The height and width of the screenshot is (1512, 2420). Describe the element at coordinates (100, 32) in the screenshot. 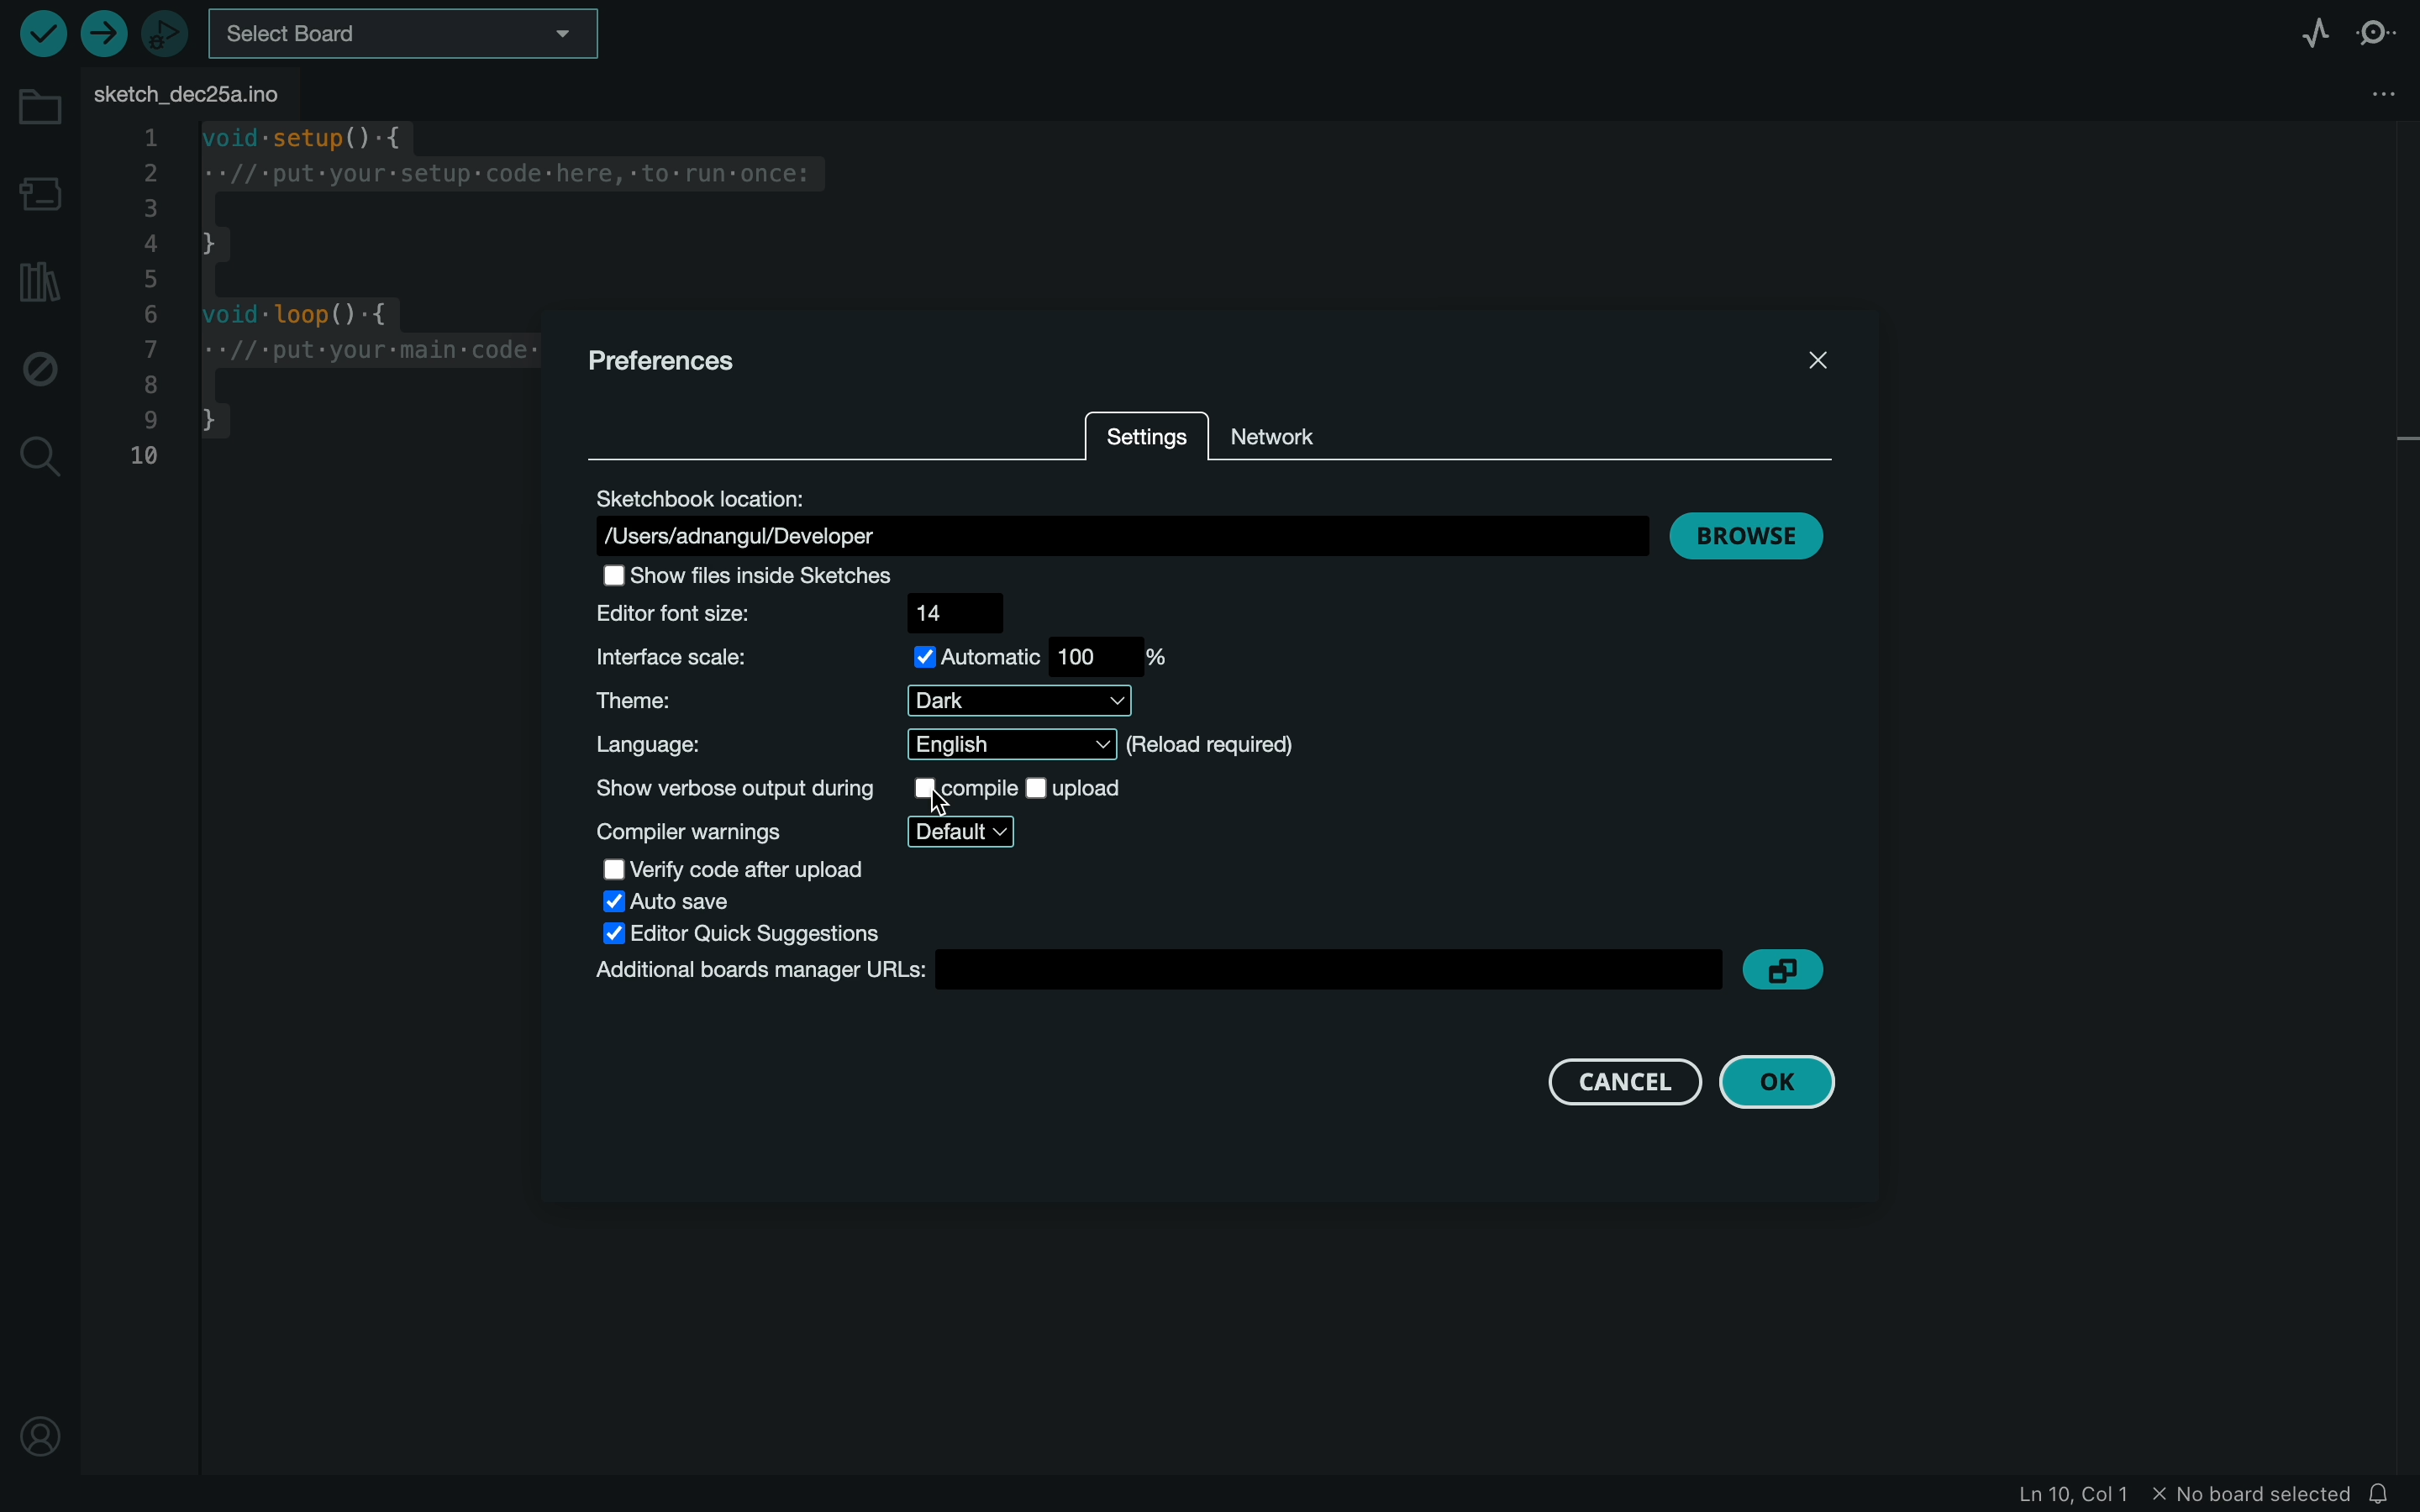

I see `upload` at that location.